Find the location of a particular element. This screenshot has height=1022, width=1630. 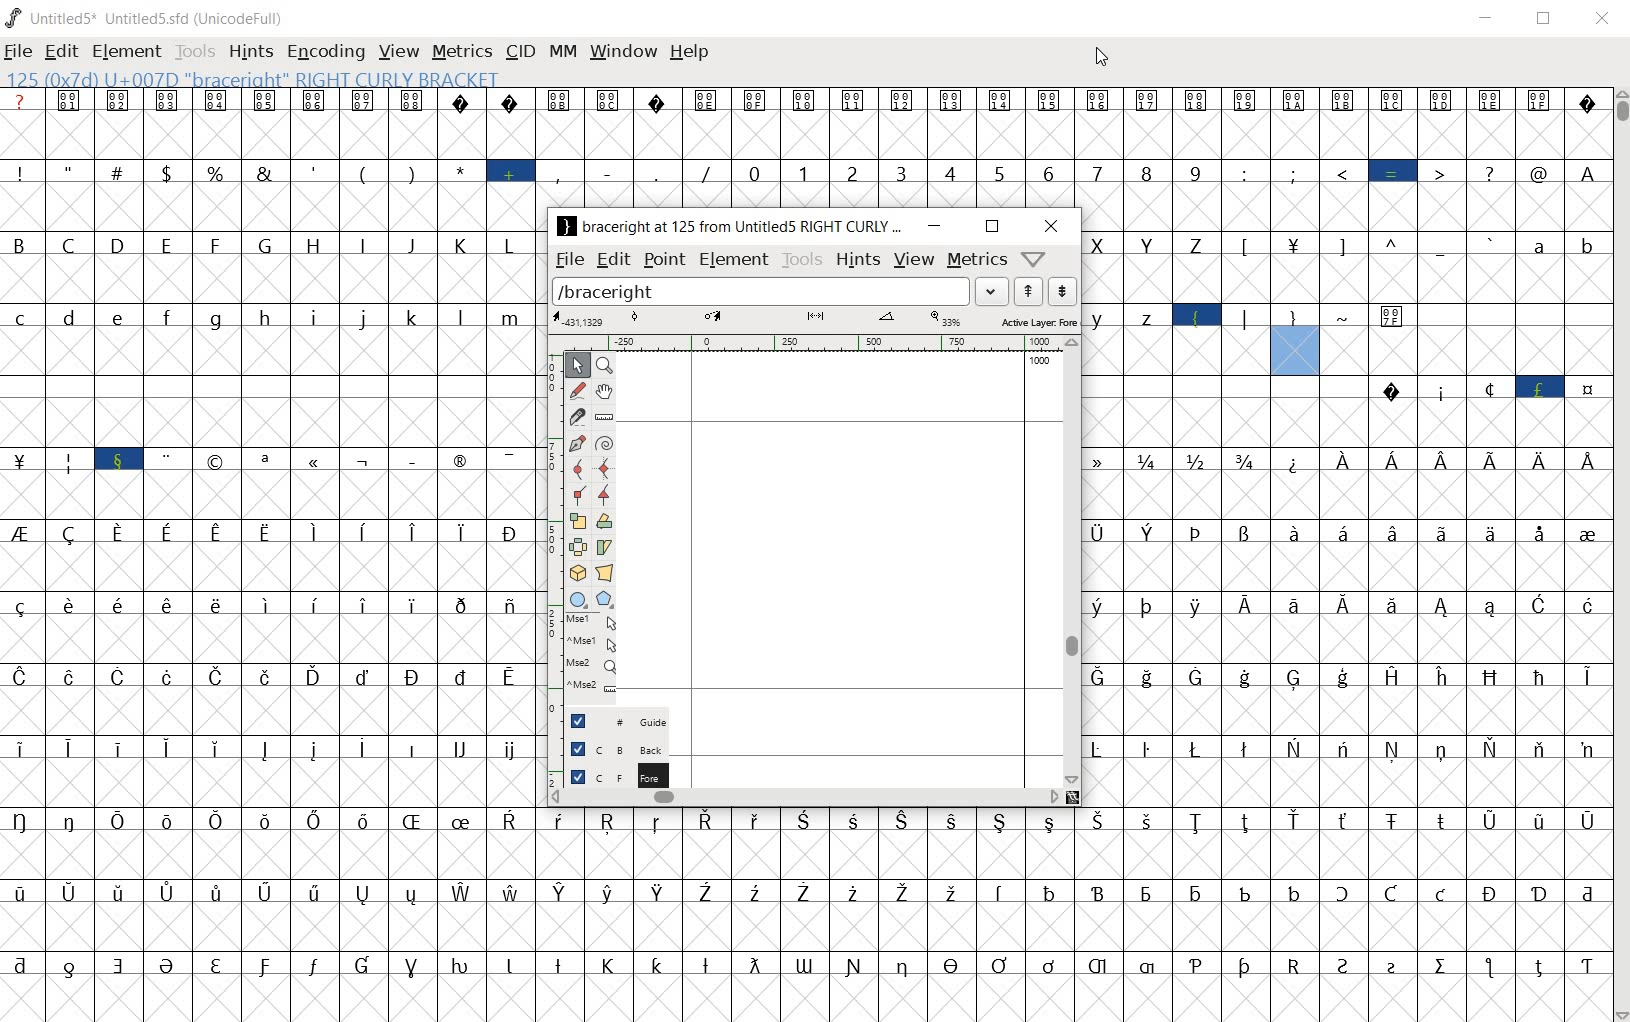

Help/Window is located at coordinates (1035, 260).